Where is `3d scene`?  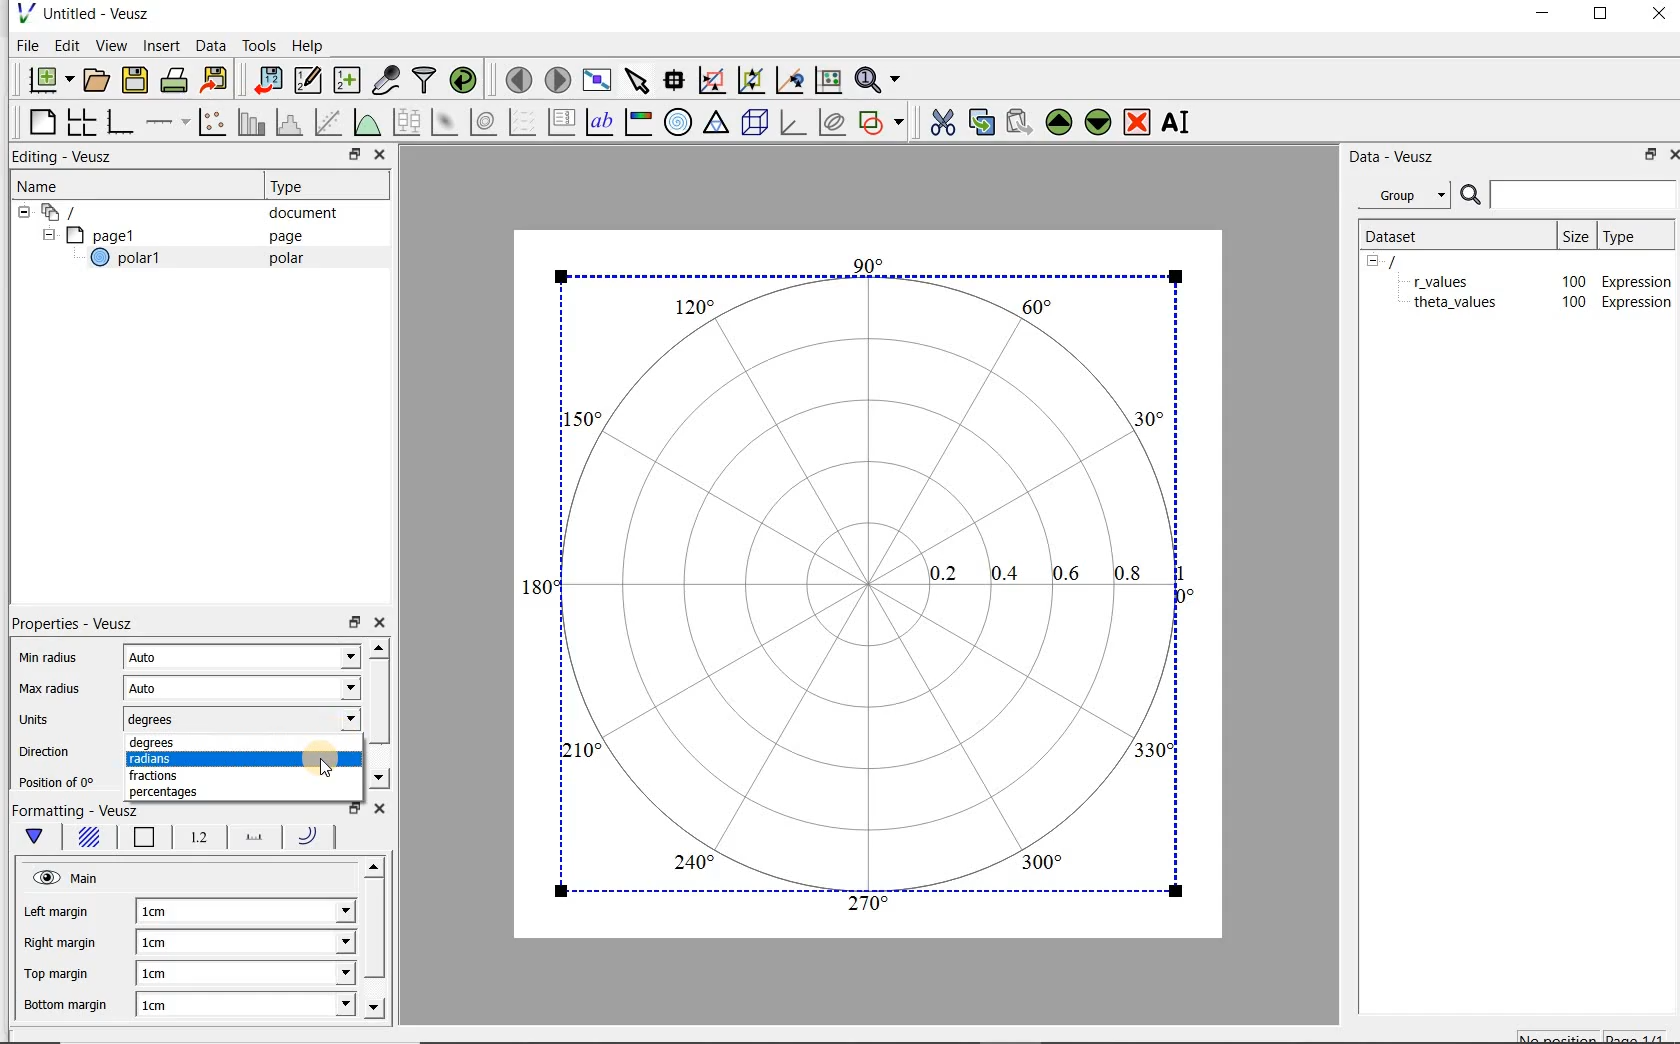
3d scene is located at coordinates (756, 124).